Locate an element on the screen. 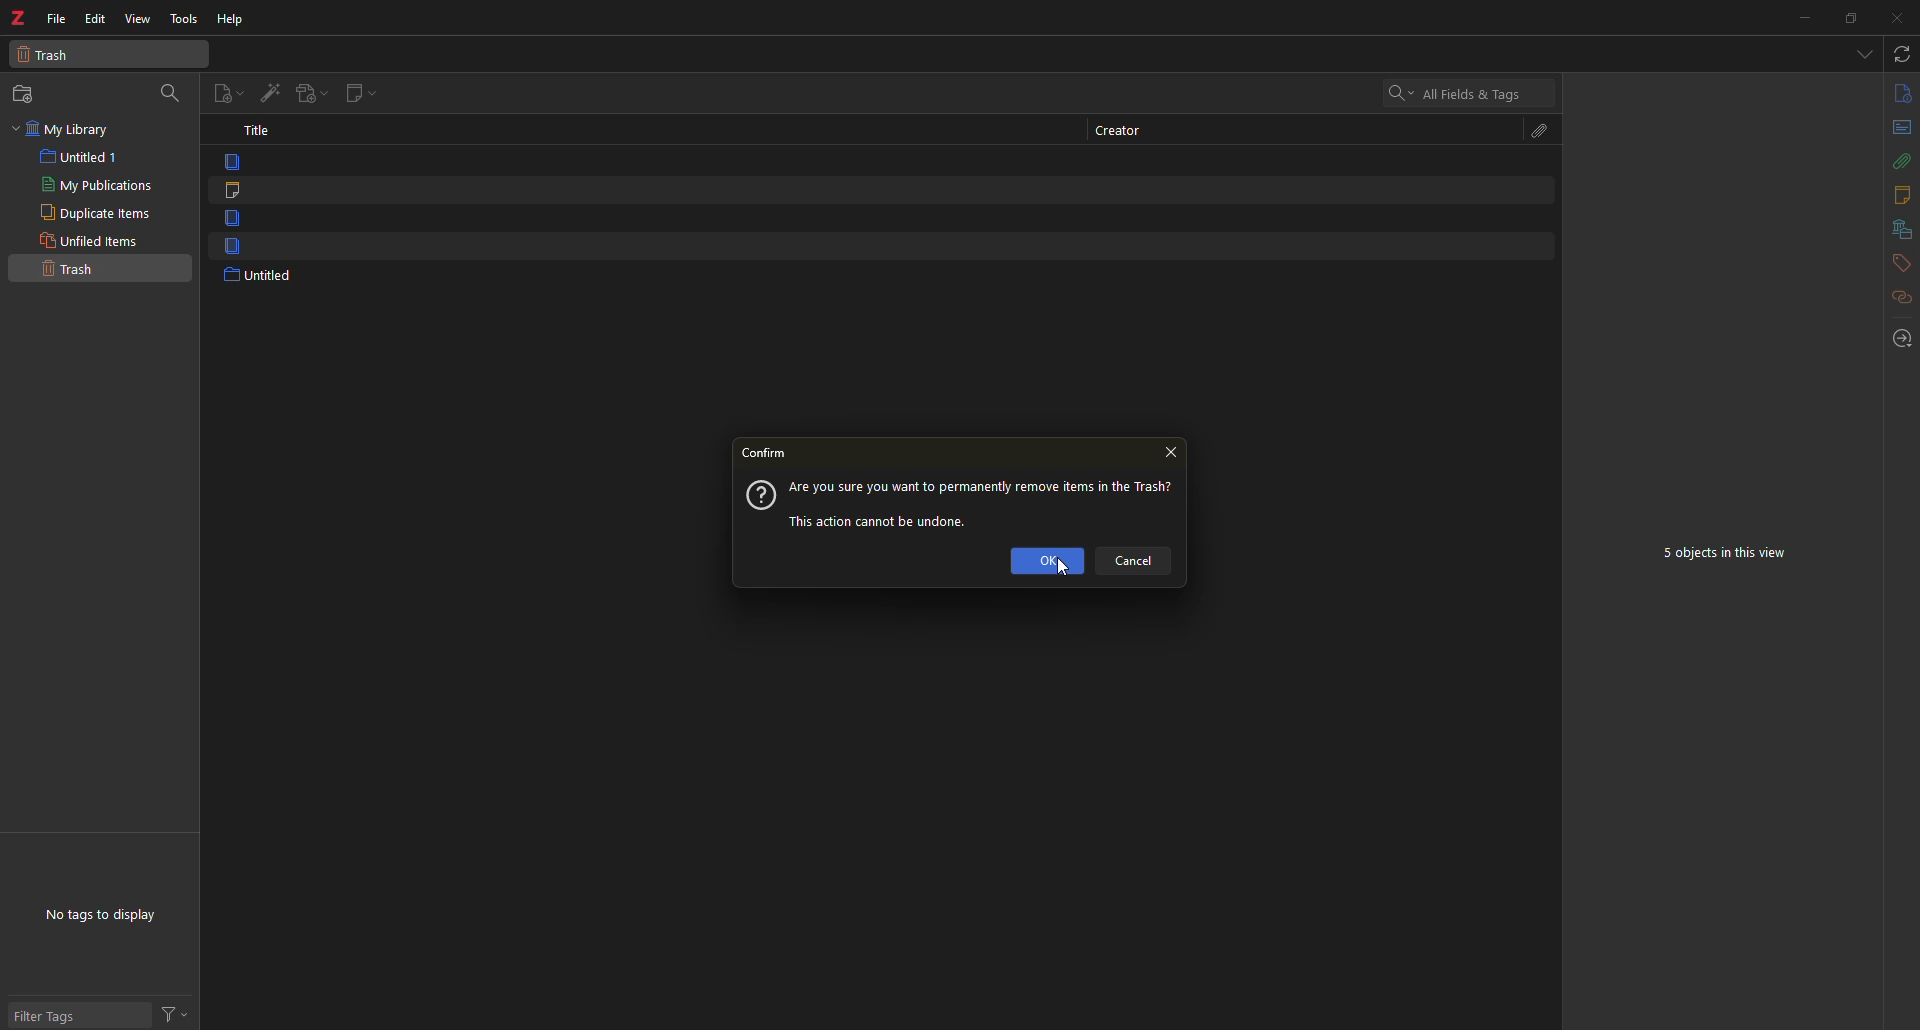 This screenshot has width=1920, height=1030. cancel is located at coordinates (1138, 561).